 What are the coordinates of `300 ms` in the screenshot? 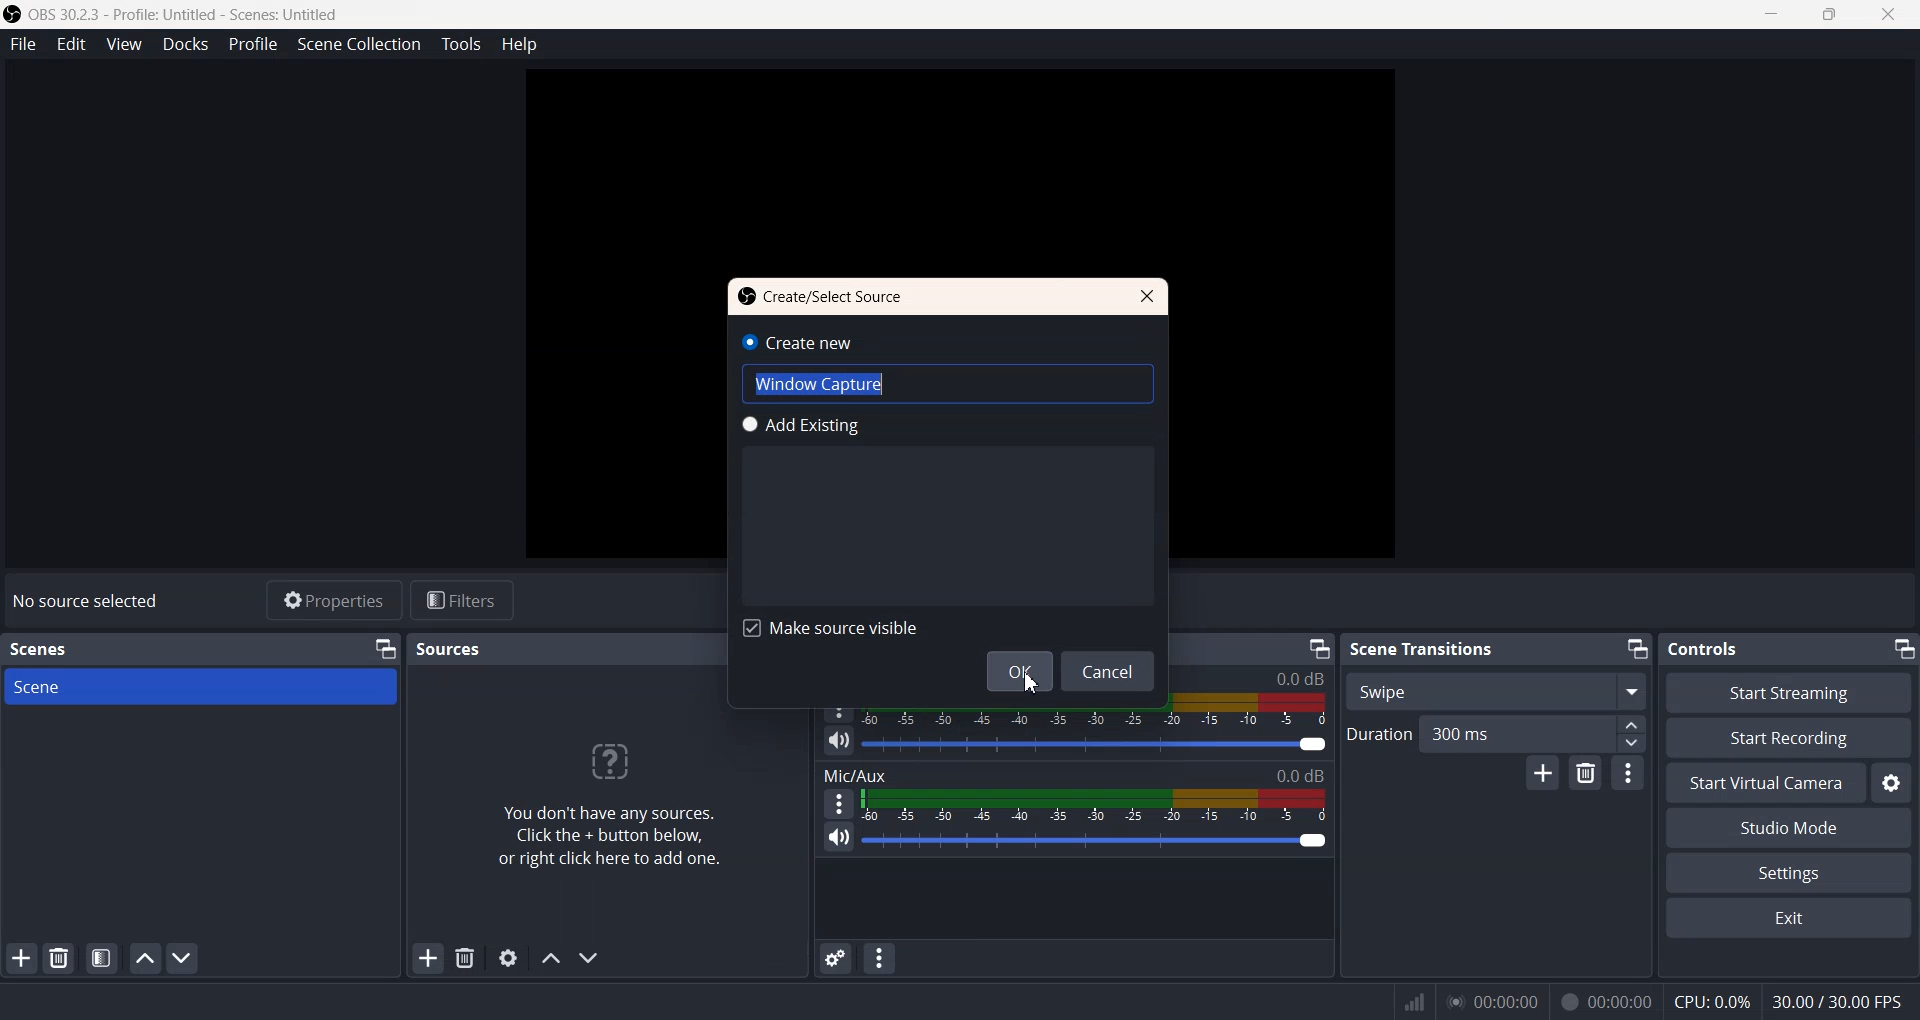 It's located at (1537, 732).